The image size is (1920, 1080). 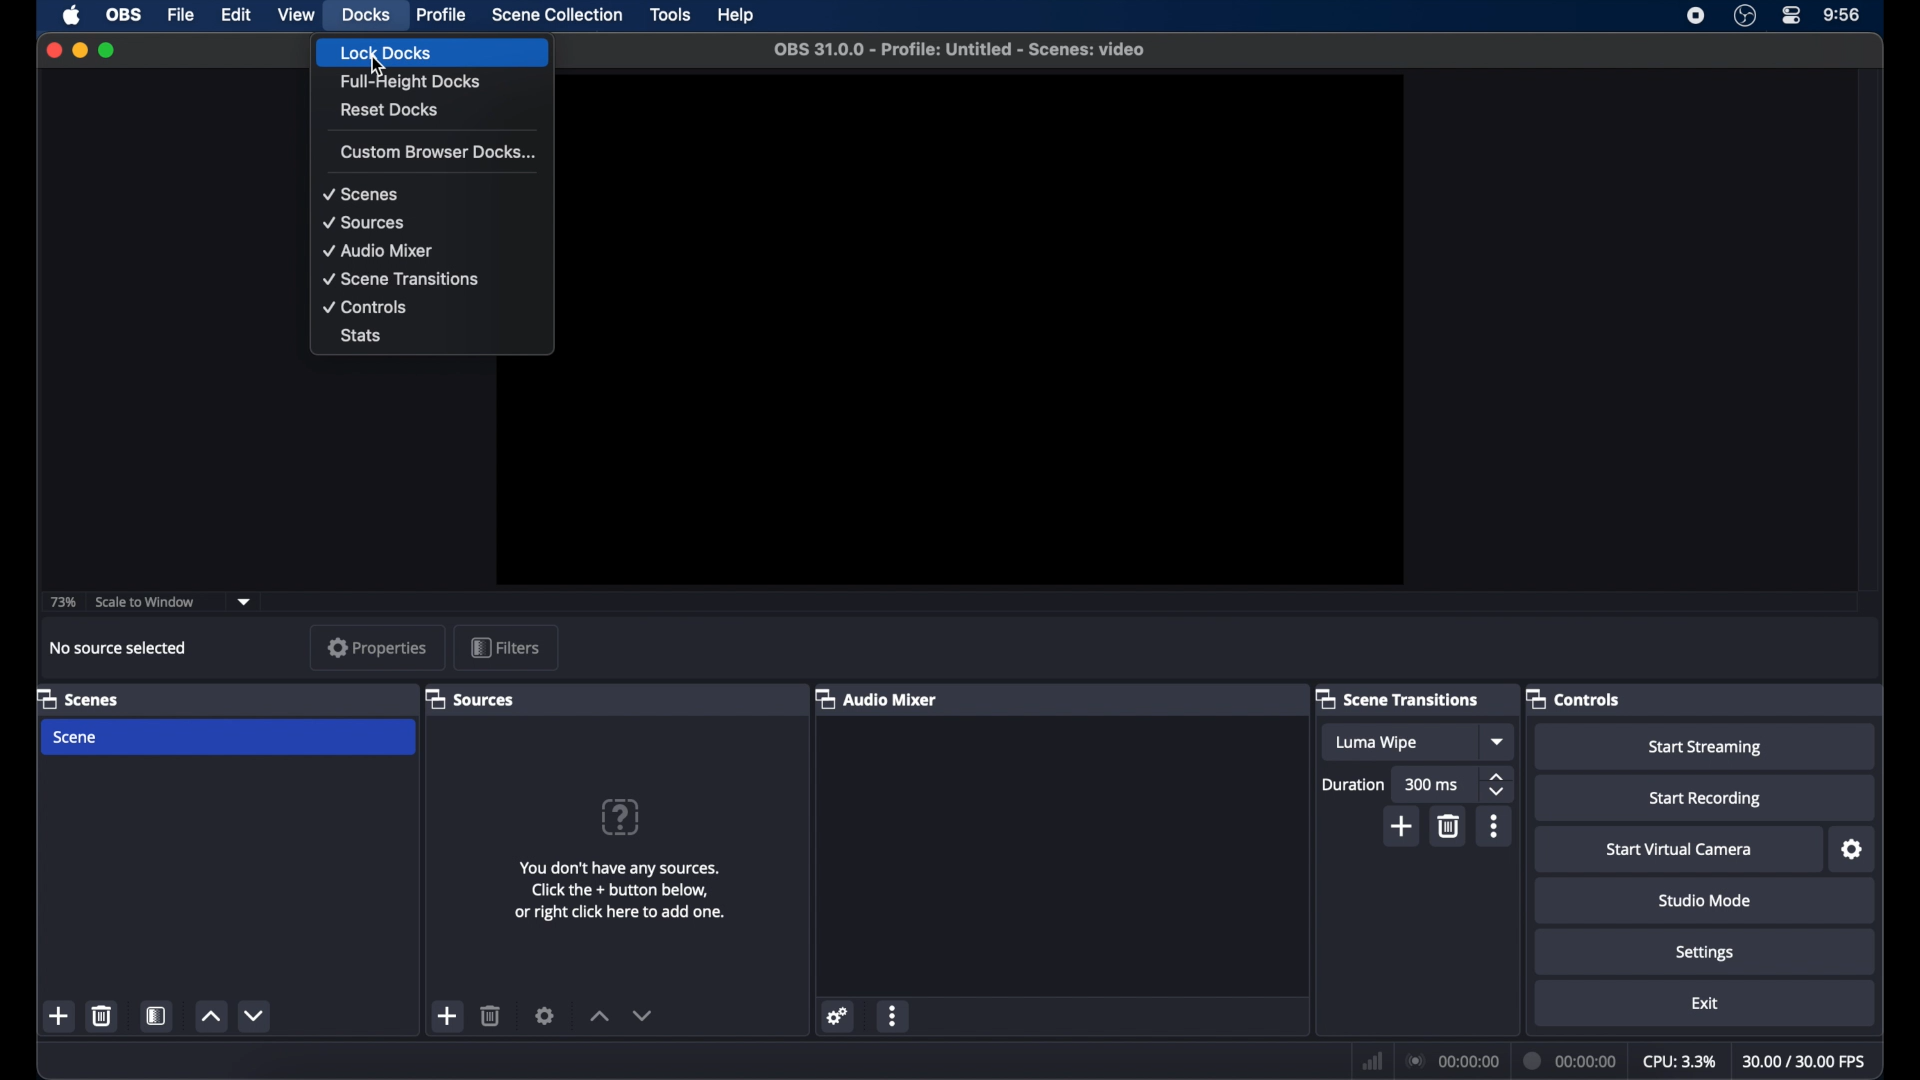 I want to click on maximize, so click(x=106, y=50).